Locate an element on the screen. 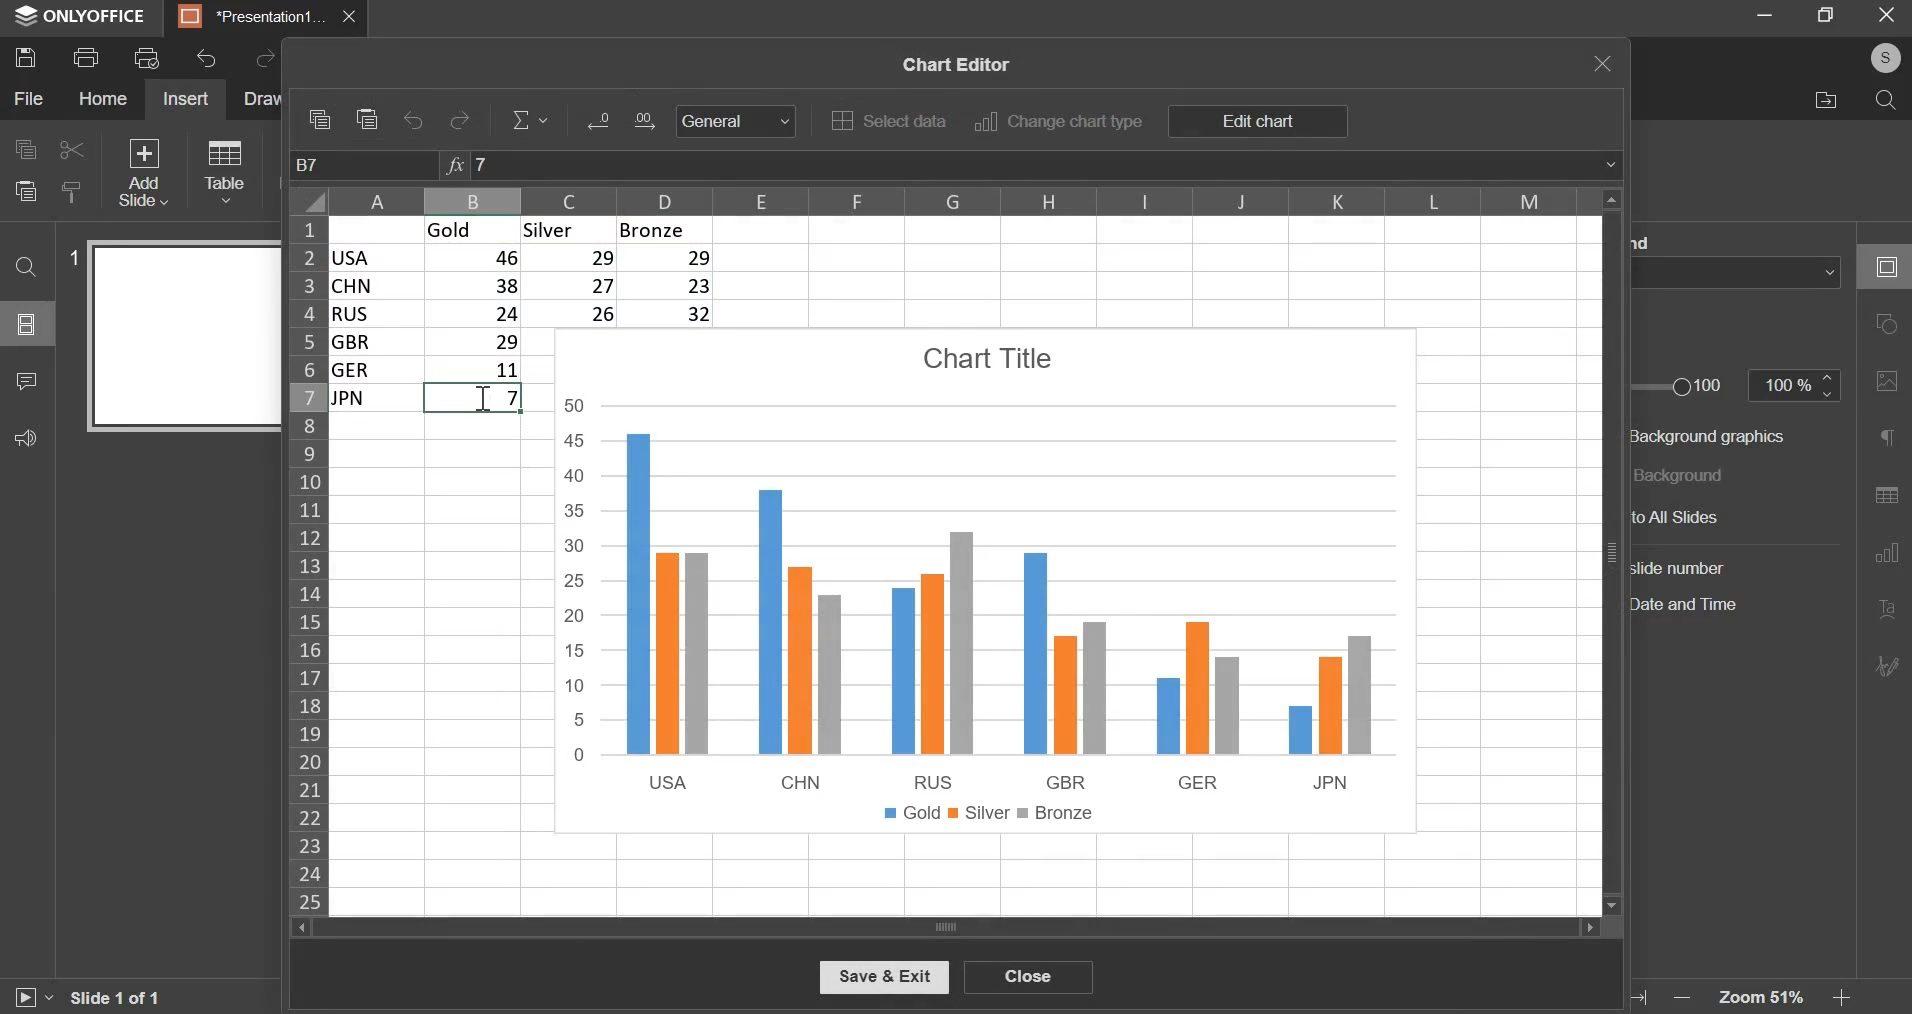 The width and height of the screenshot is (1912, 1014). cell name is located at coordinates (366, 166).